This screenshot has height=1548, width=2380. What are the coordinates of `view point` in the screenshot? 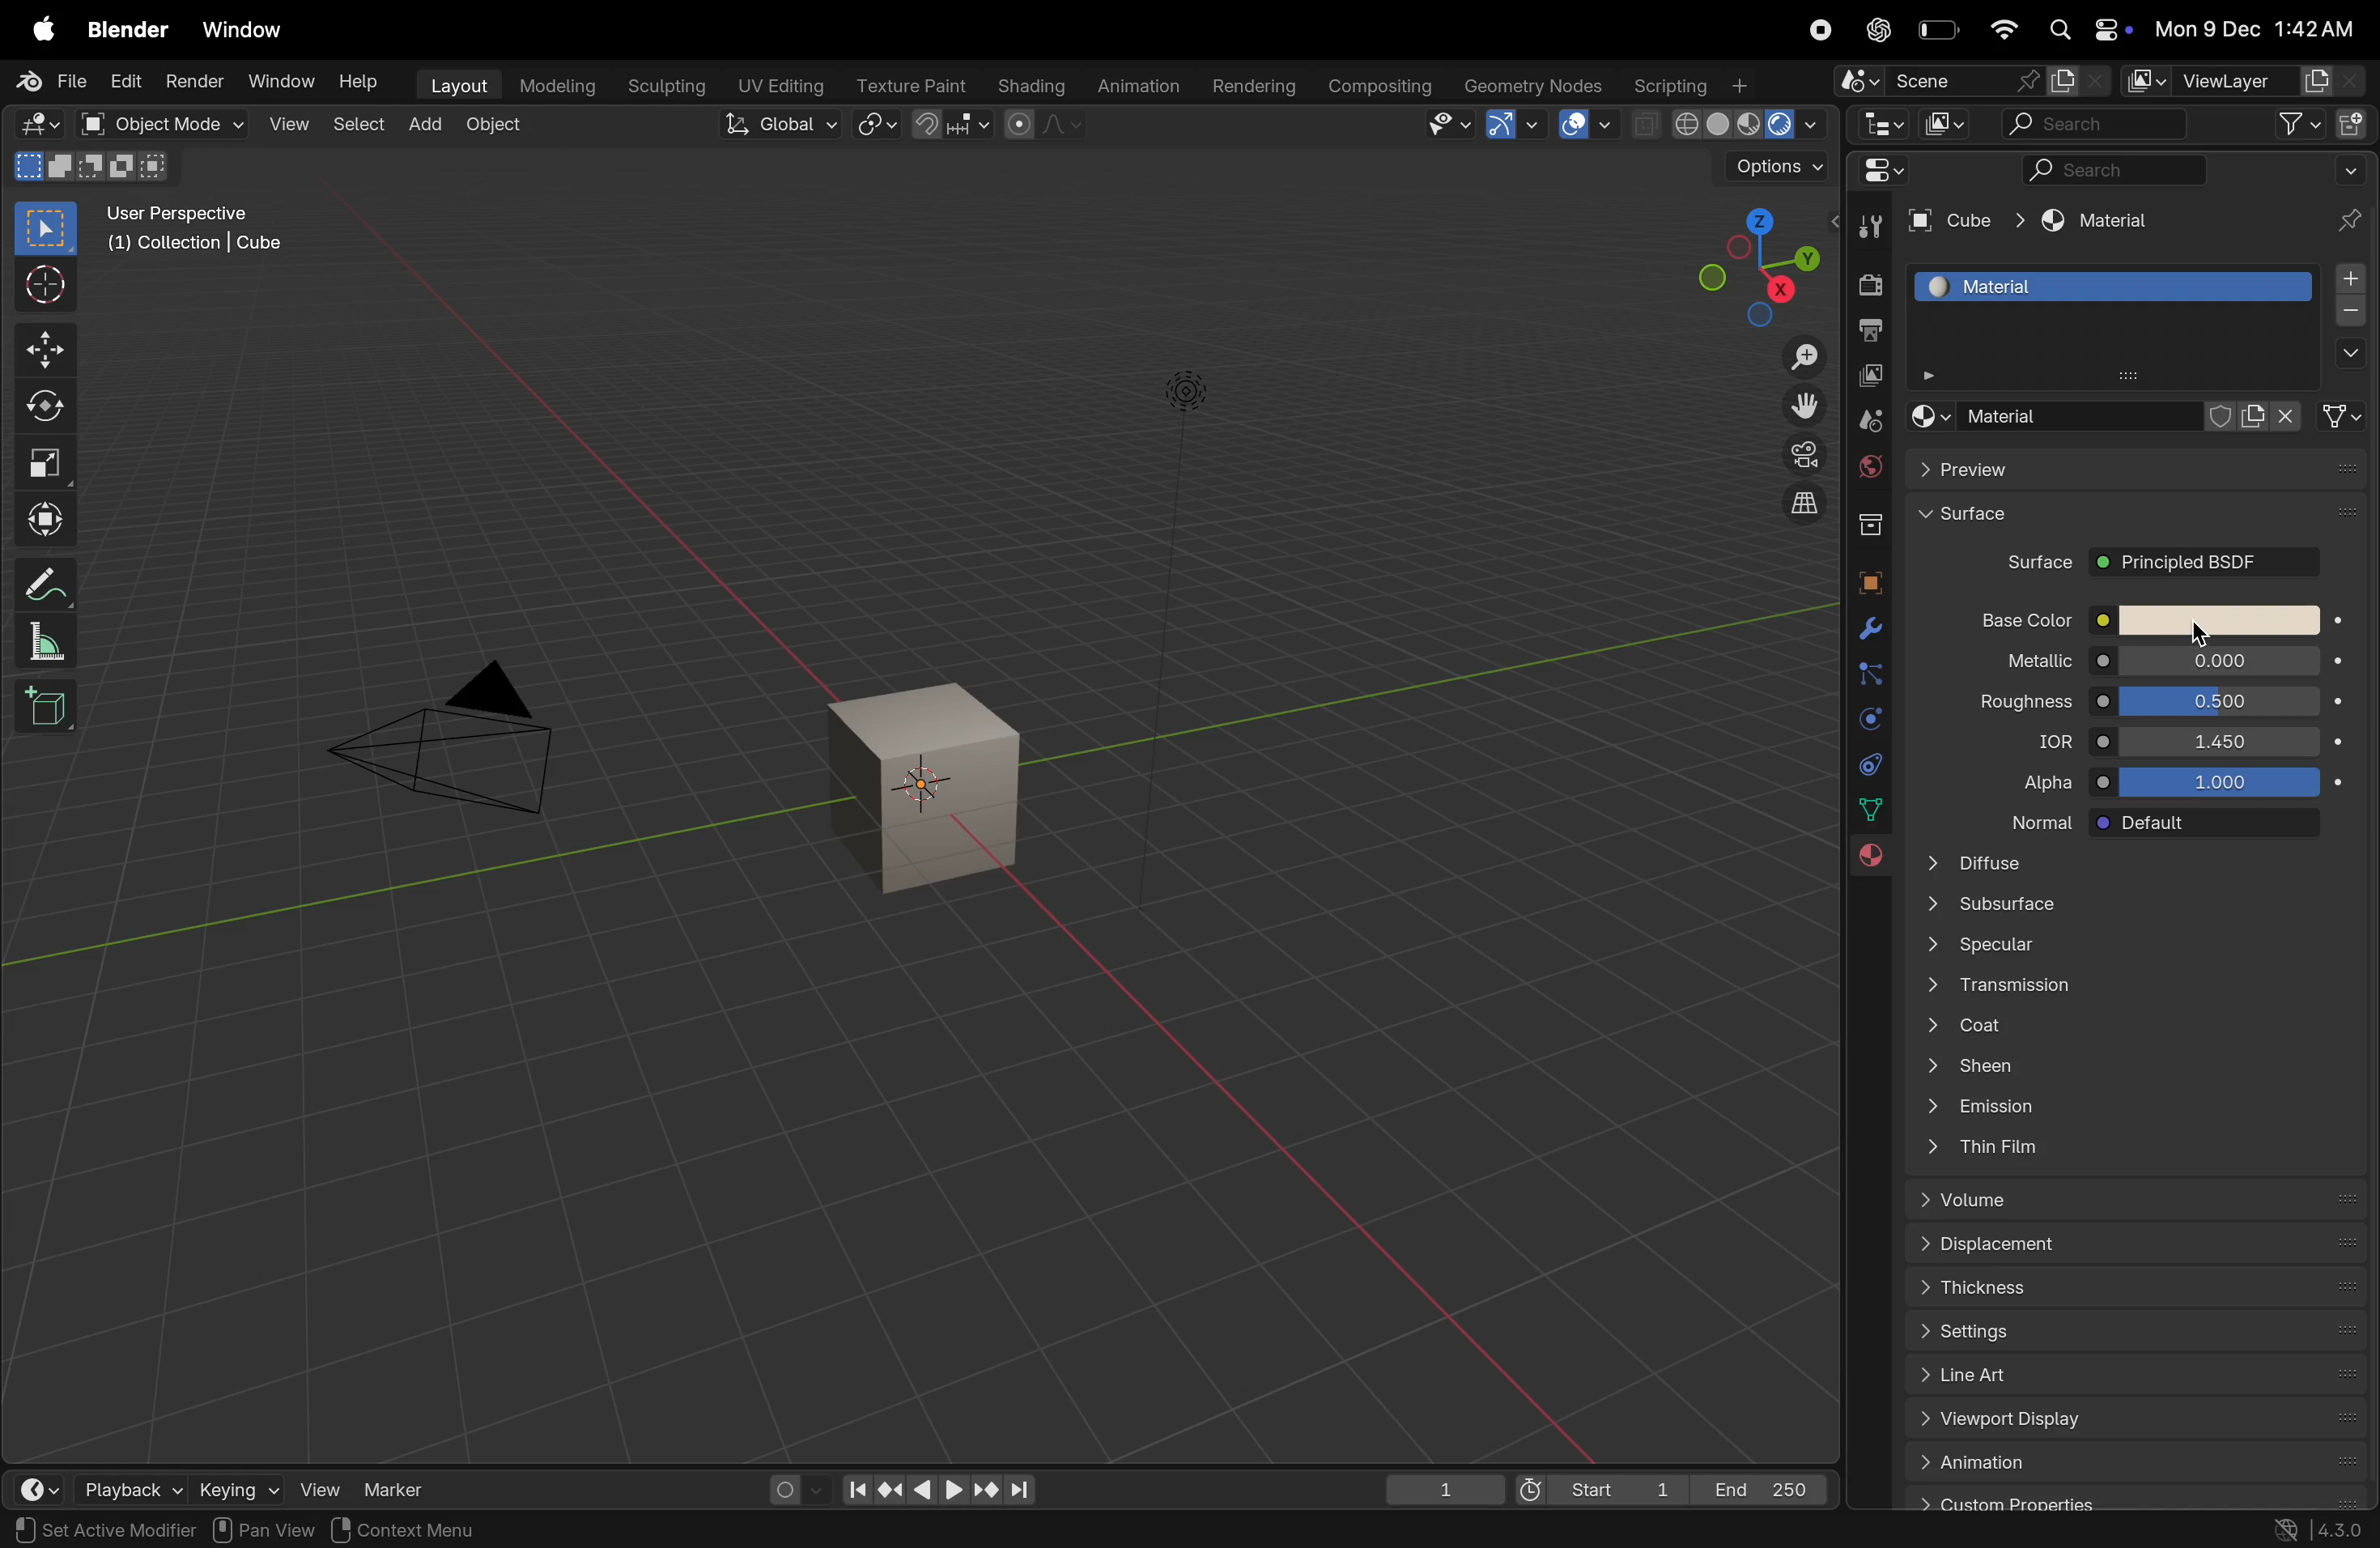 It's located at (1745, 260).